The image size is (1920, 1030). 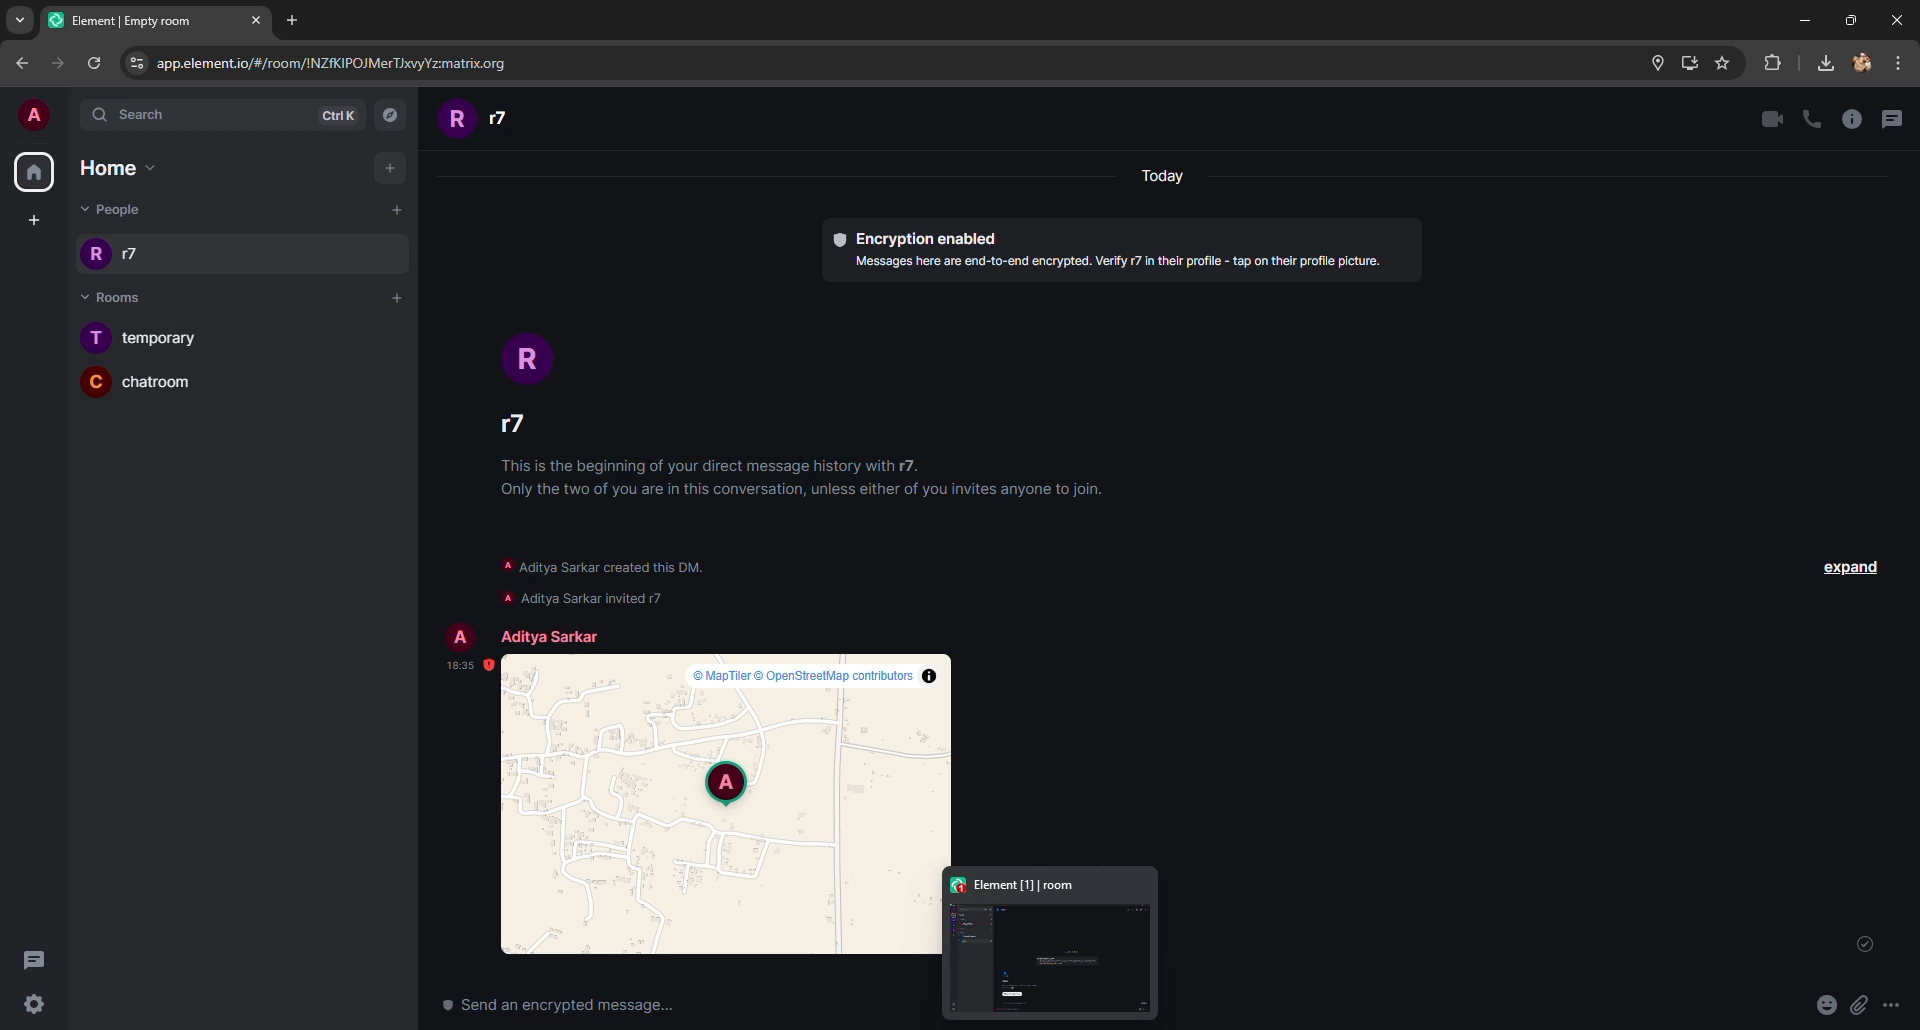 What do you see at coordinates (514, 631) in the screenshot?
I see `account` at bounding box center [514, 631].